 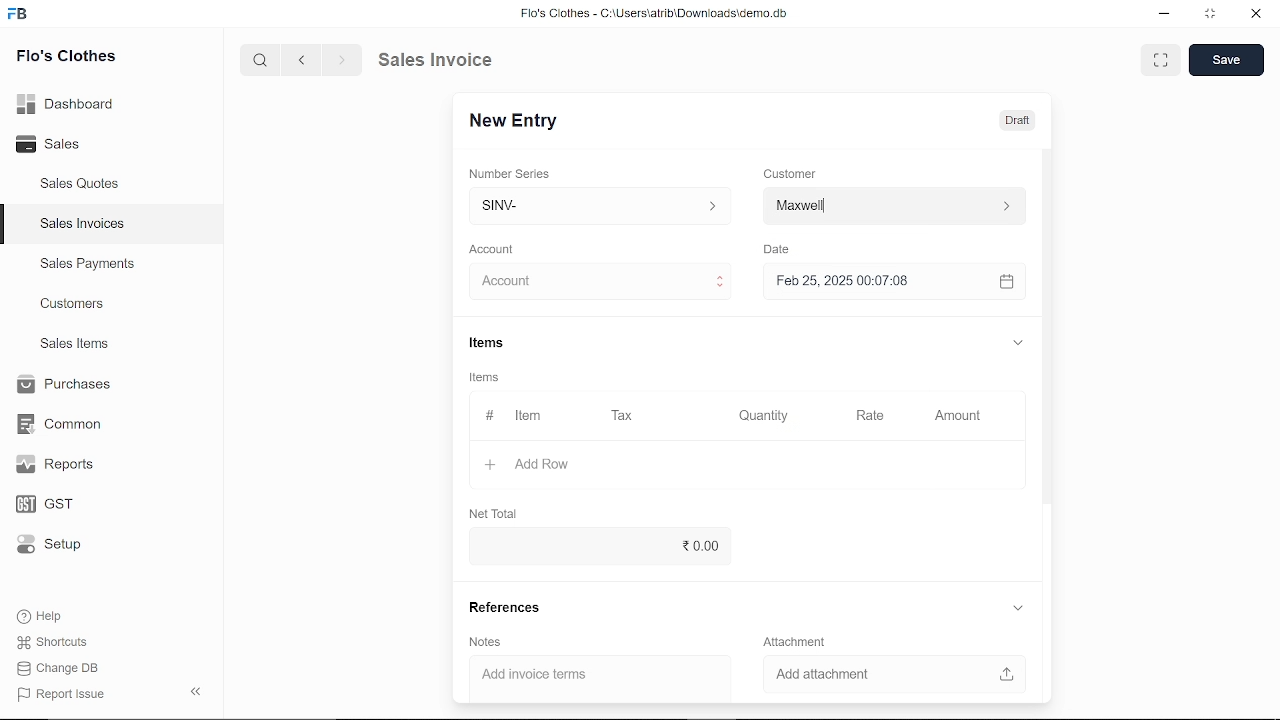 I want to click on H Feb 25, 2025 00:07:08 , so click(x=876, y=282).